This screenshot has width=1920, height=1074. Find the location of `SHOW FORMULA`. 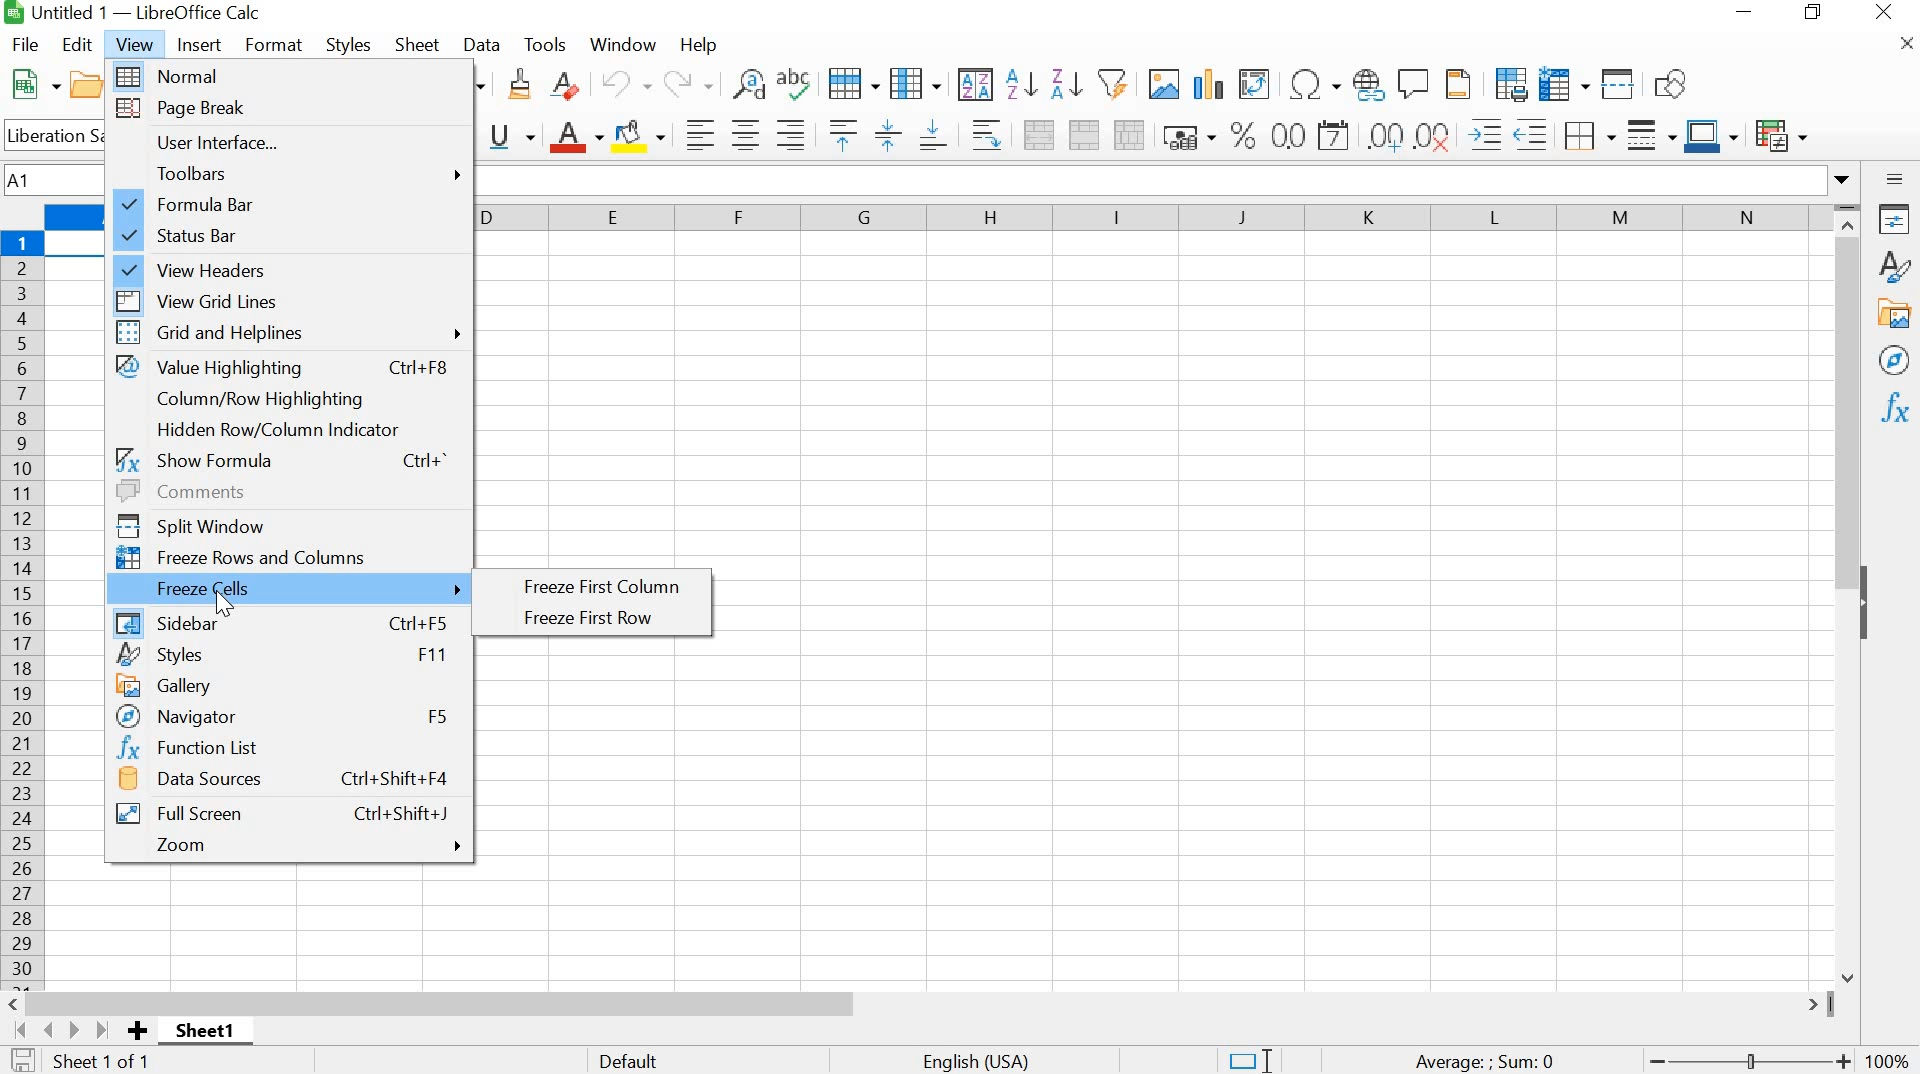

SHOW FORMULA is located at coordinates (282, 458).